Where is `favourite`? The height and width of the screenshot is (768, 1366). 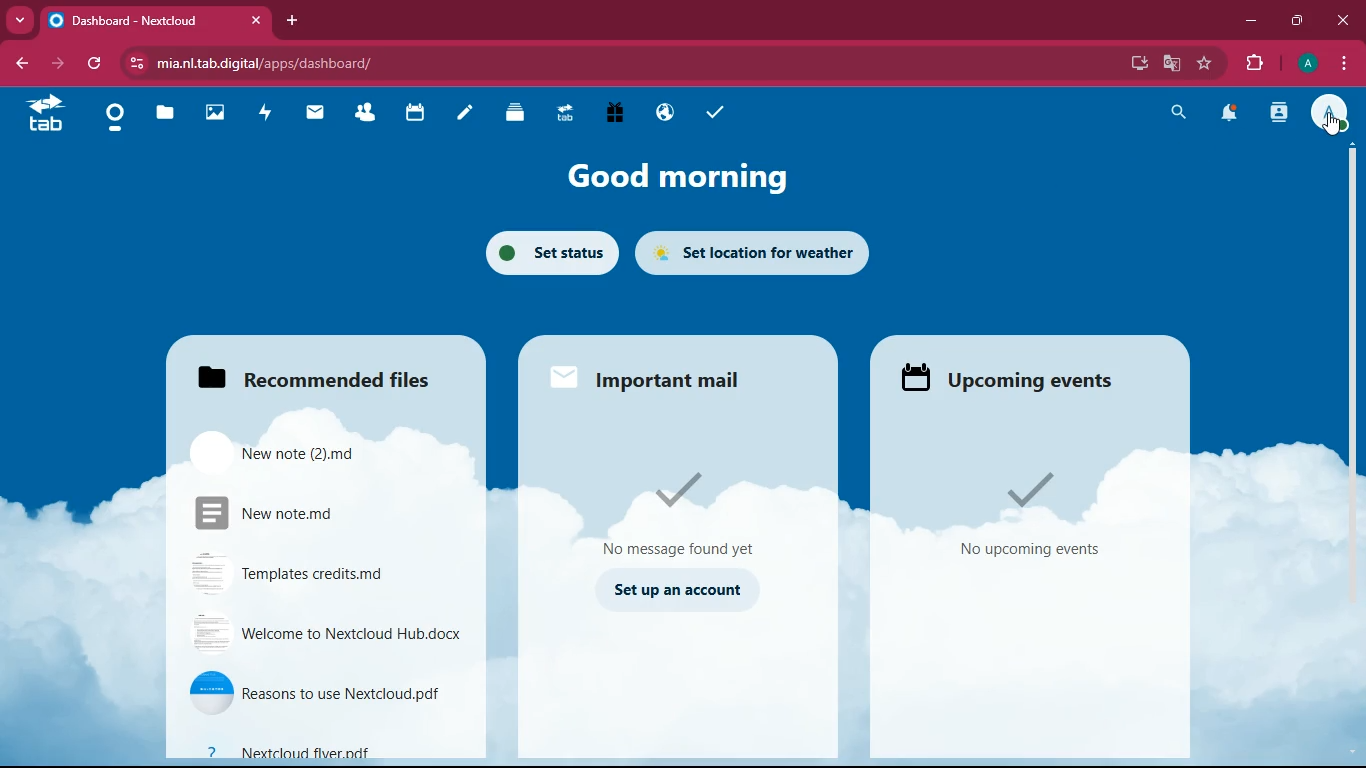 favourite is located at coordinates (1207, 61).